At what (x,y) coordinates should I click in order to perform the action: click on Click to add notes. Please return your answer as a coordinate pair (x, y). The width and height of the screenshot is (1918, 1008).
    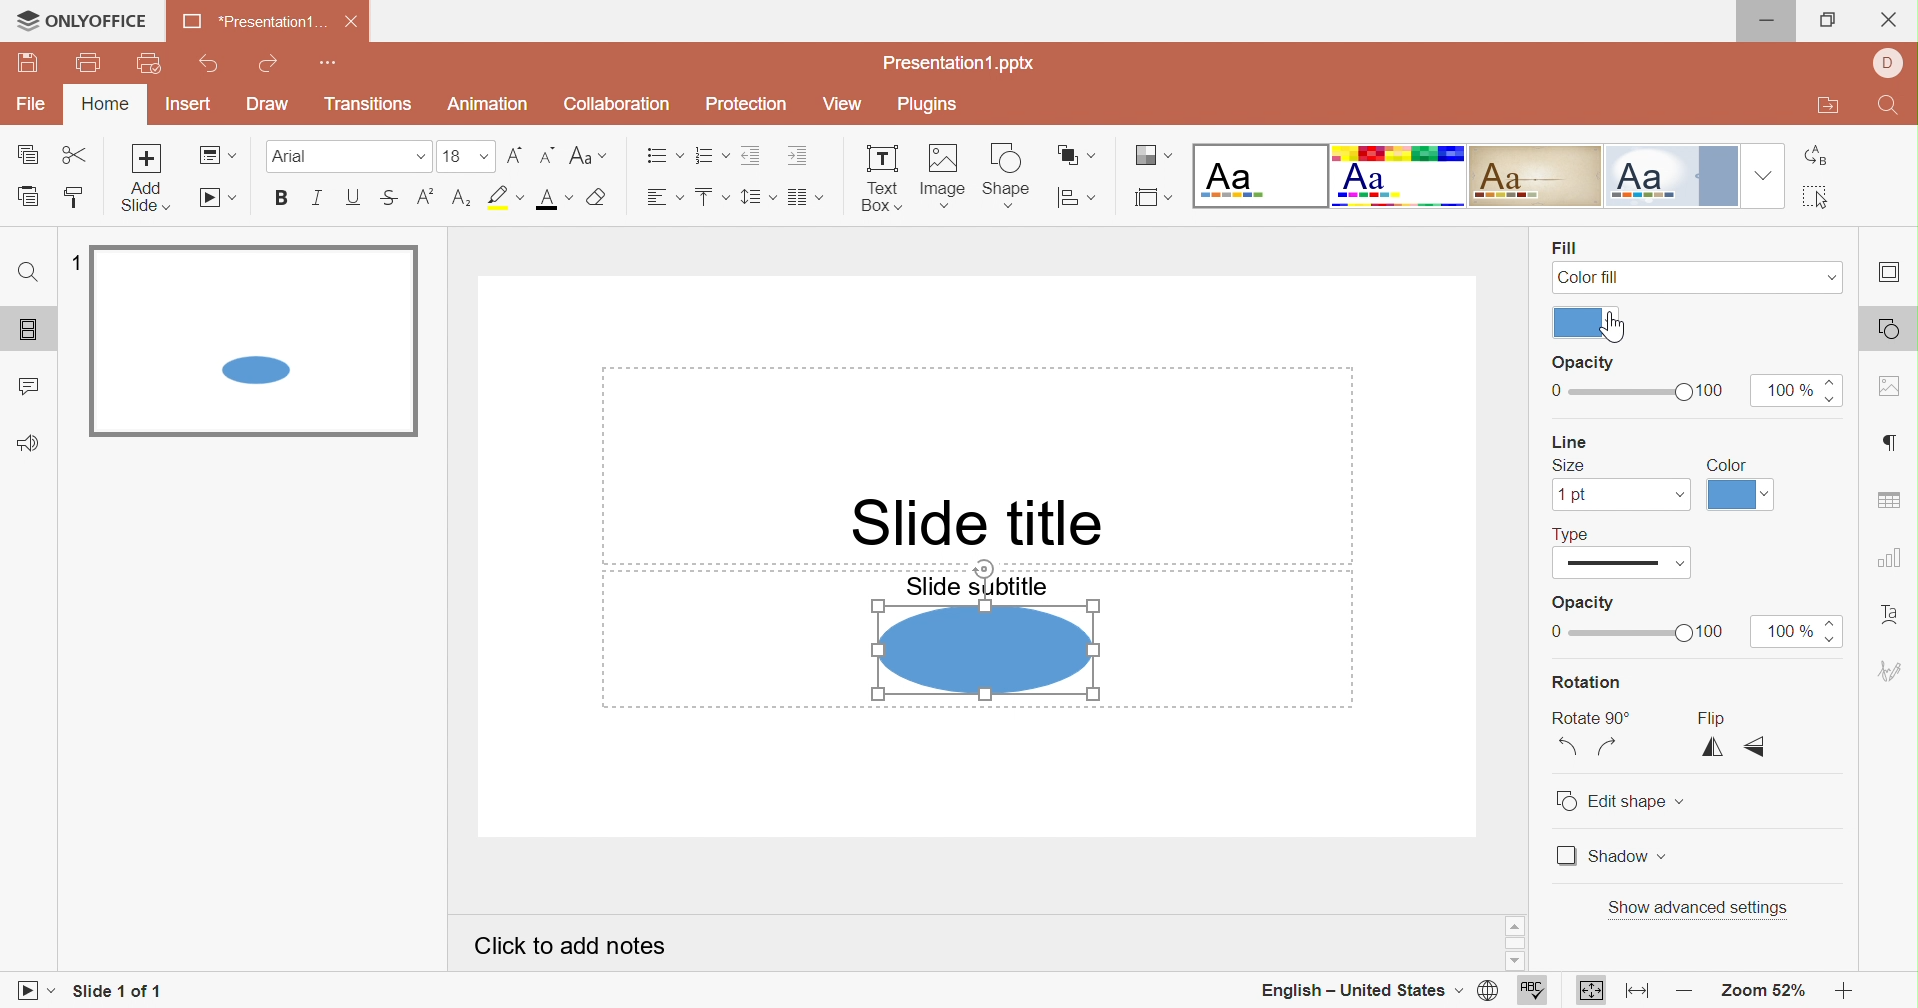
    Looking at the image, I should click on (570, 945).